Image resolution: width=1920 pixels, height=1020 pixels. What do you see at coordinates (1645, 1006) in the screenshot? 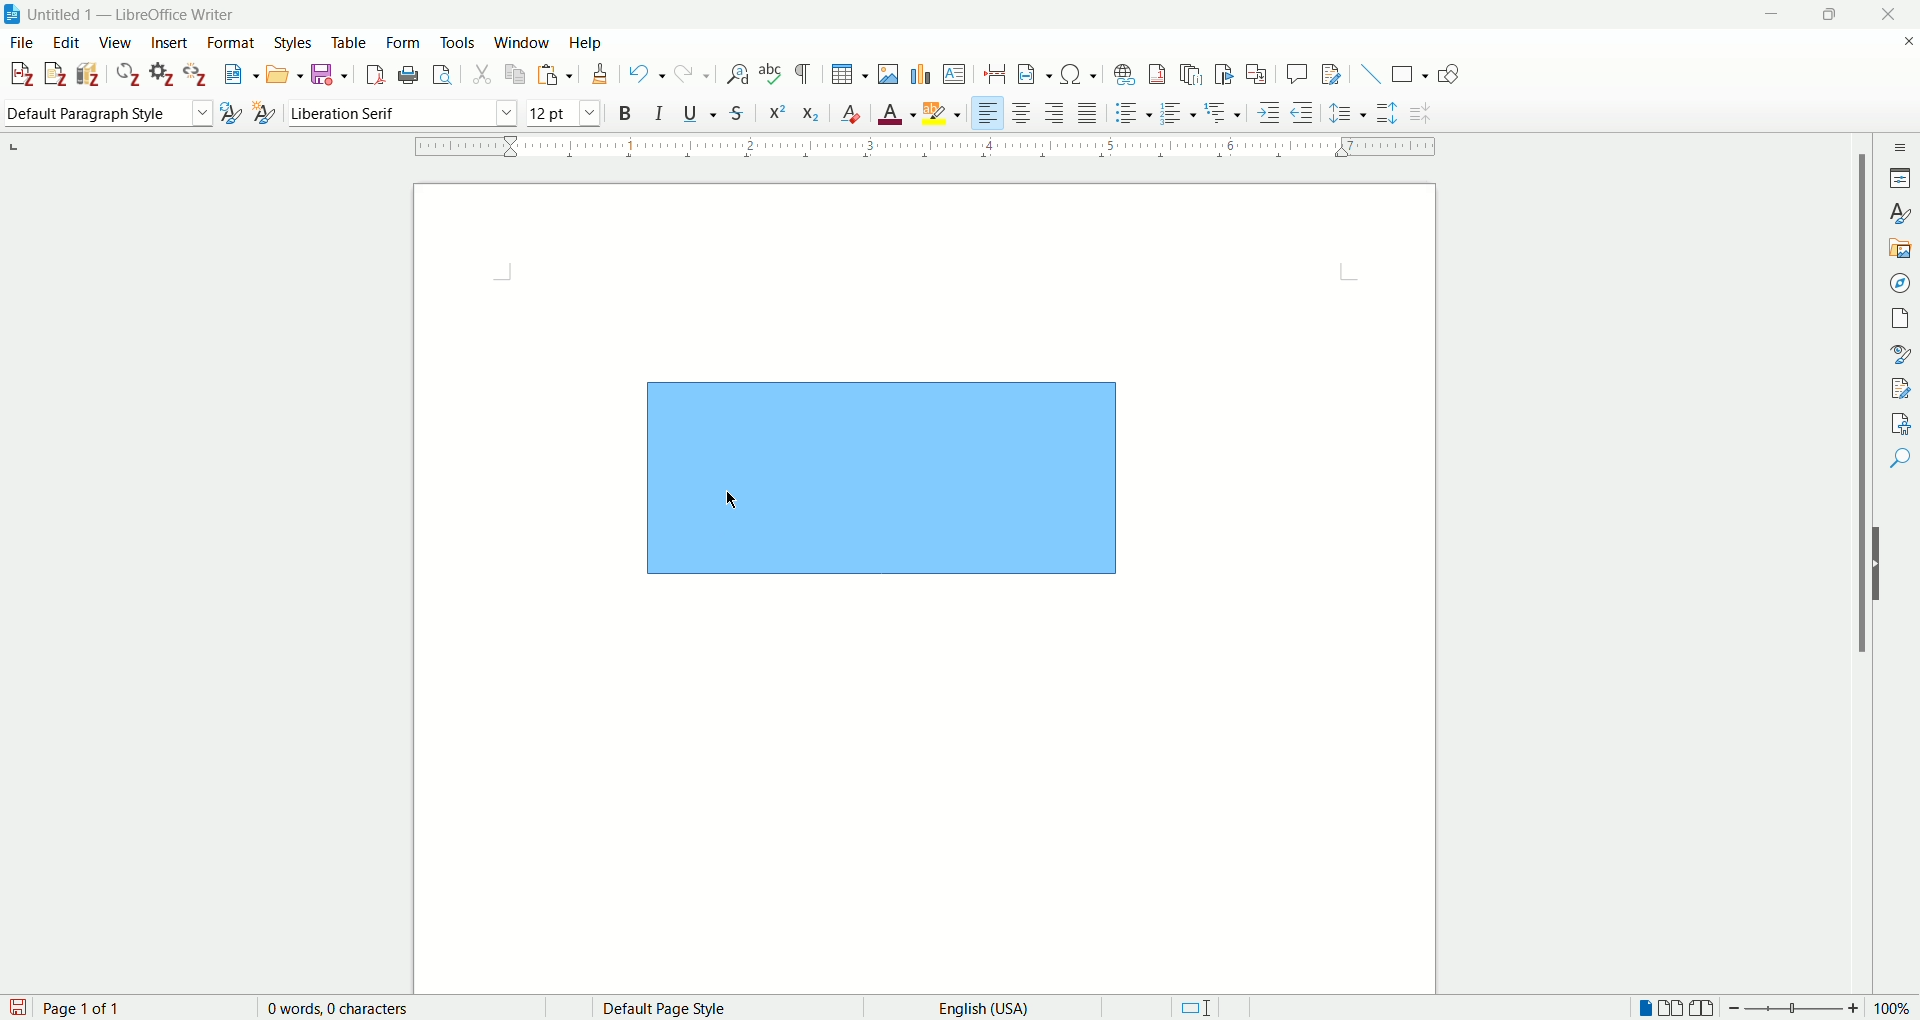
I see `single page view` at bounding box center [1645, 1006].